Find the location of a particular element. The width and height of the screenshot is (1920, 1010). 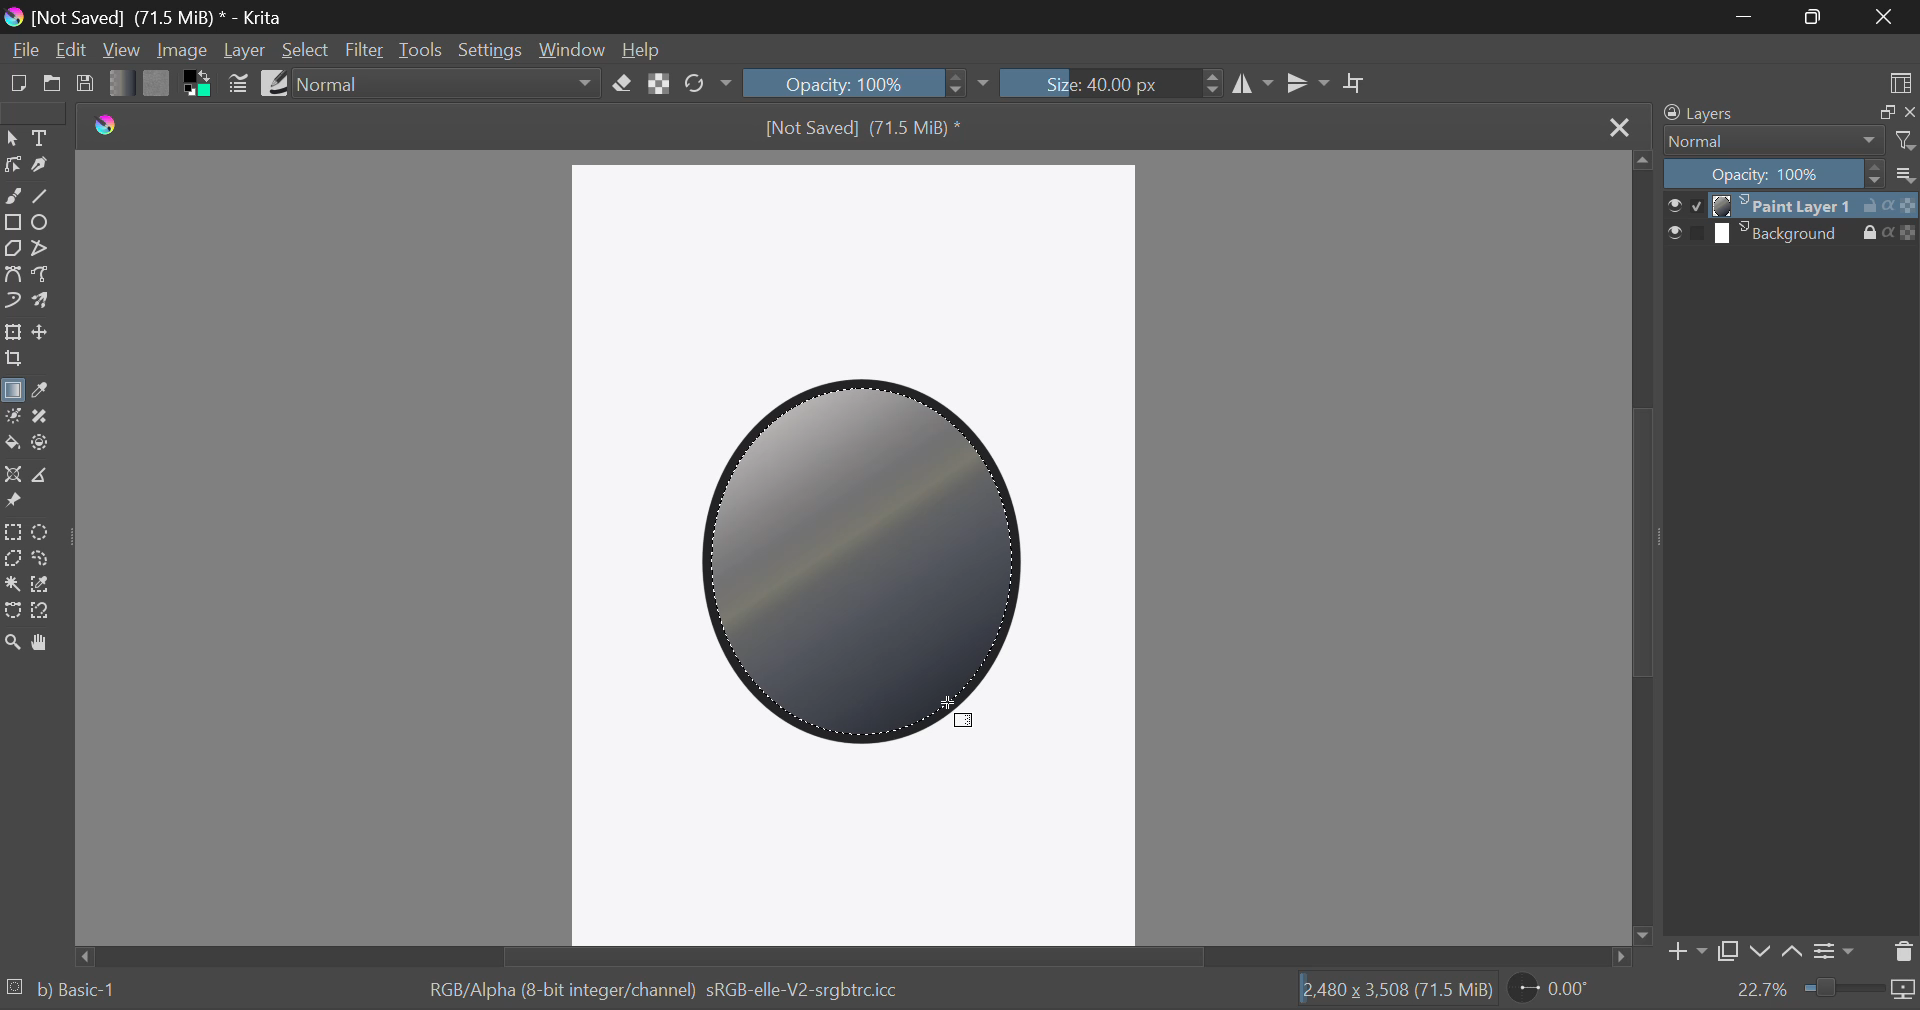

actions is located at coordinates (1889, 232).